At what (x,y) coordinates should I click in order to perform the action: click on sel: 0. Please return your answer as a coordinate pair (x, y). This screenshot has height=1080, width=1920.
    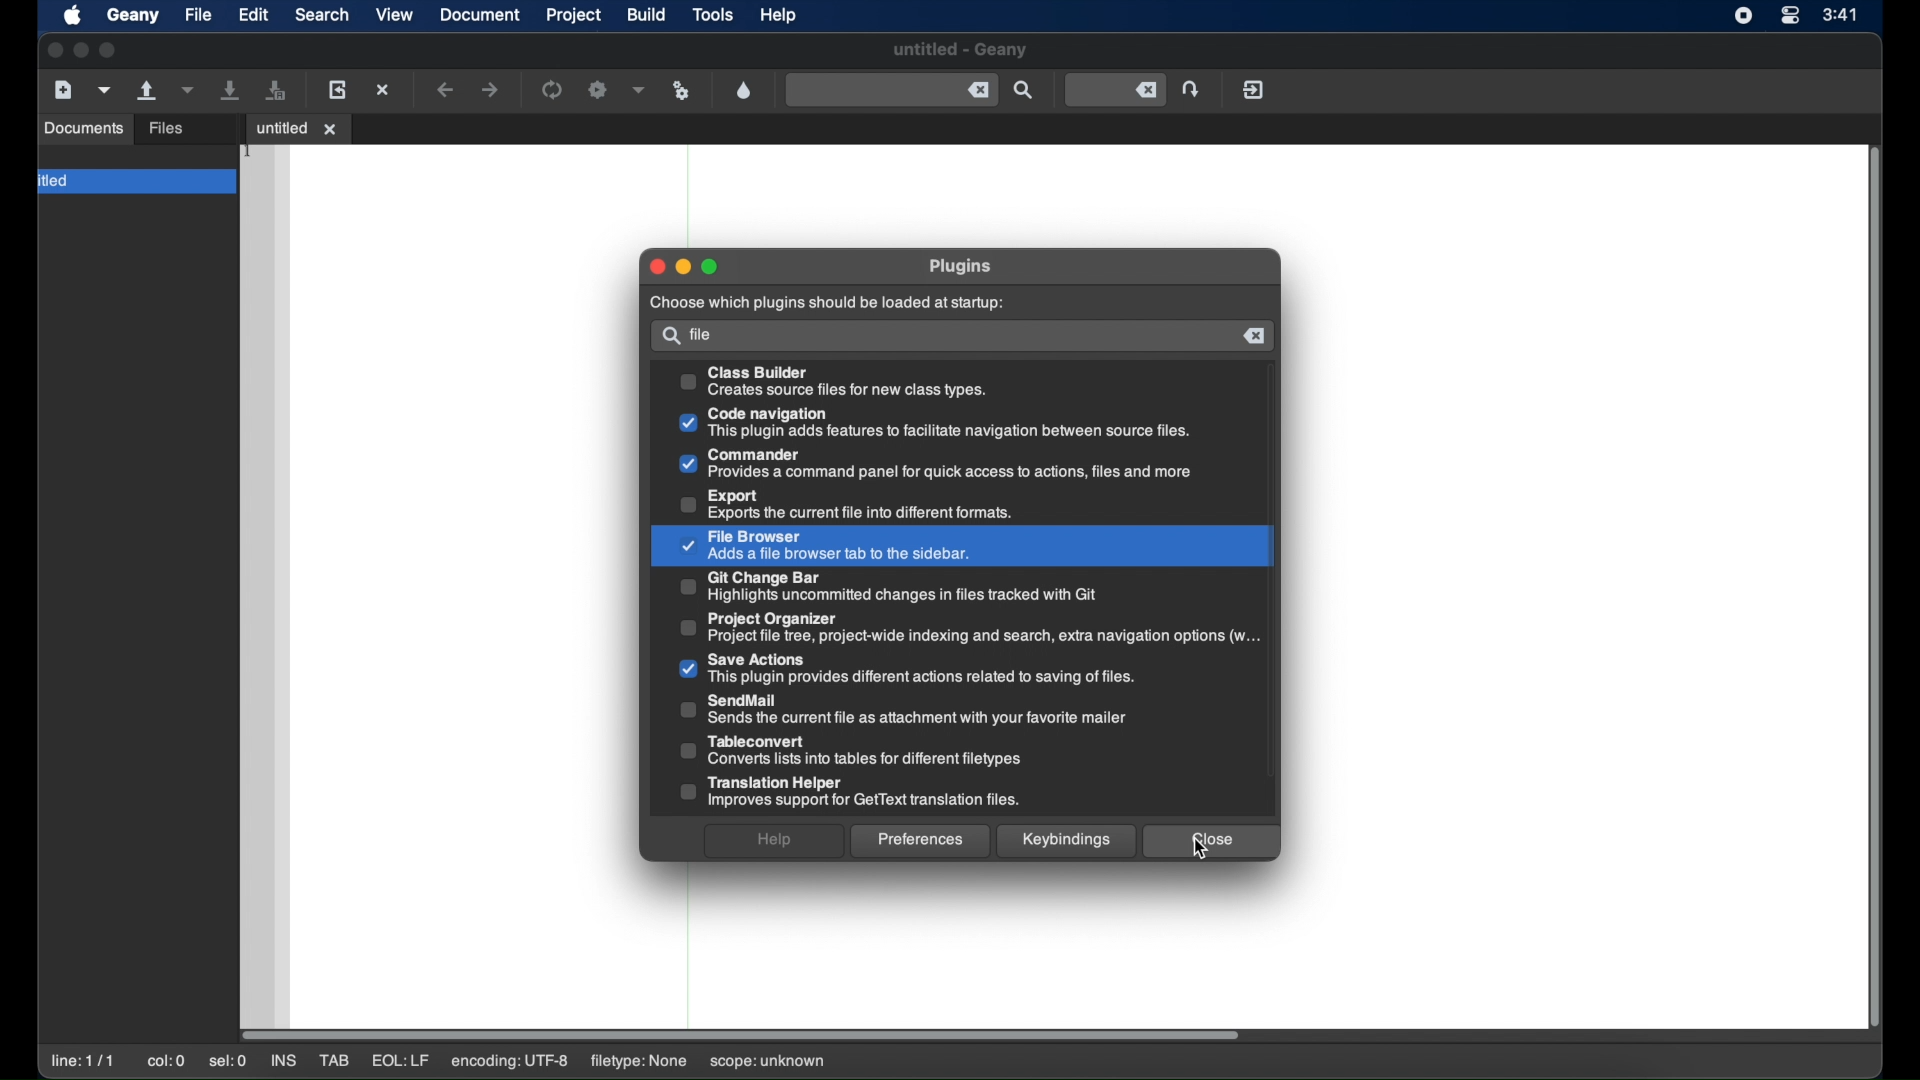
    Looking at the image, I should click on (228, 1062).